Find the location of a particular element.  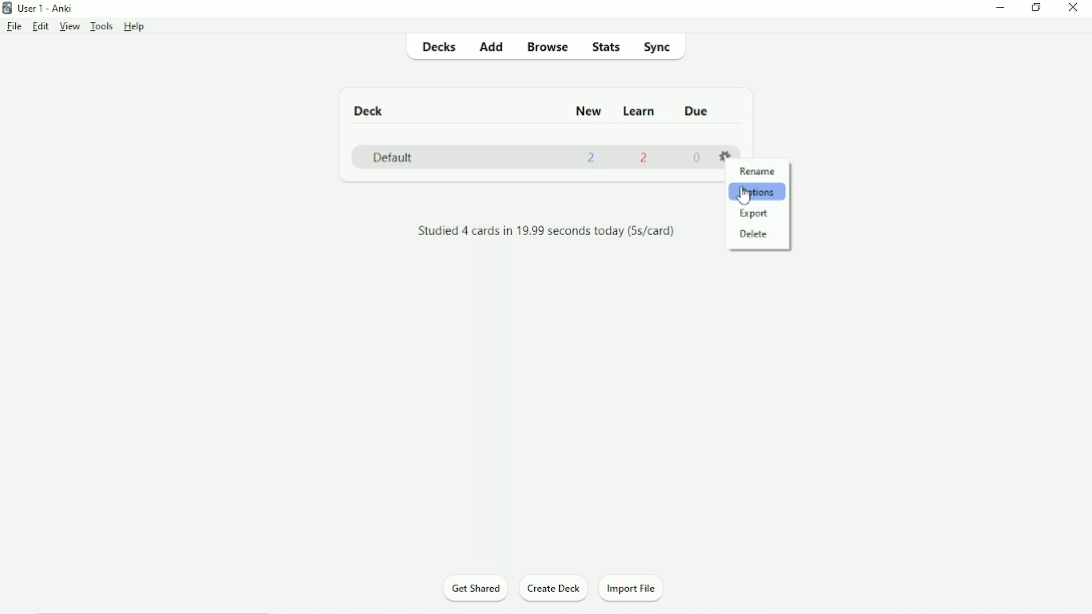

Export is located at coordinates (757, 214).